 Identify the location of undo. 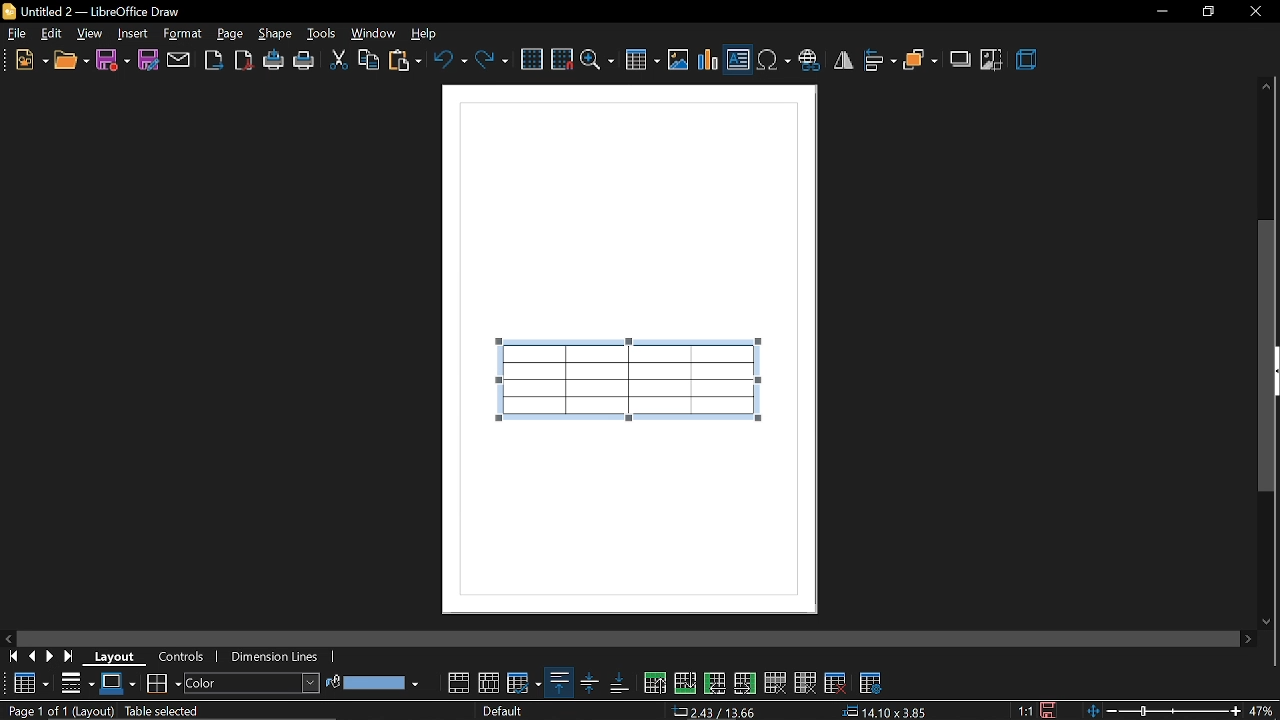
(450, 61).